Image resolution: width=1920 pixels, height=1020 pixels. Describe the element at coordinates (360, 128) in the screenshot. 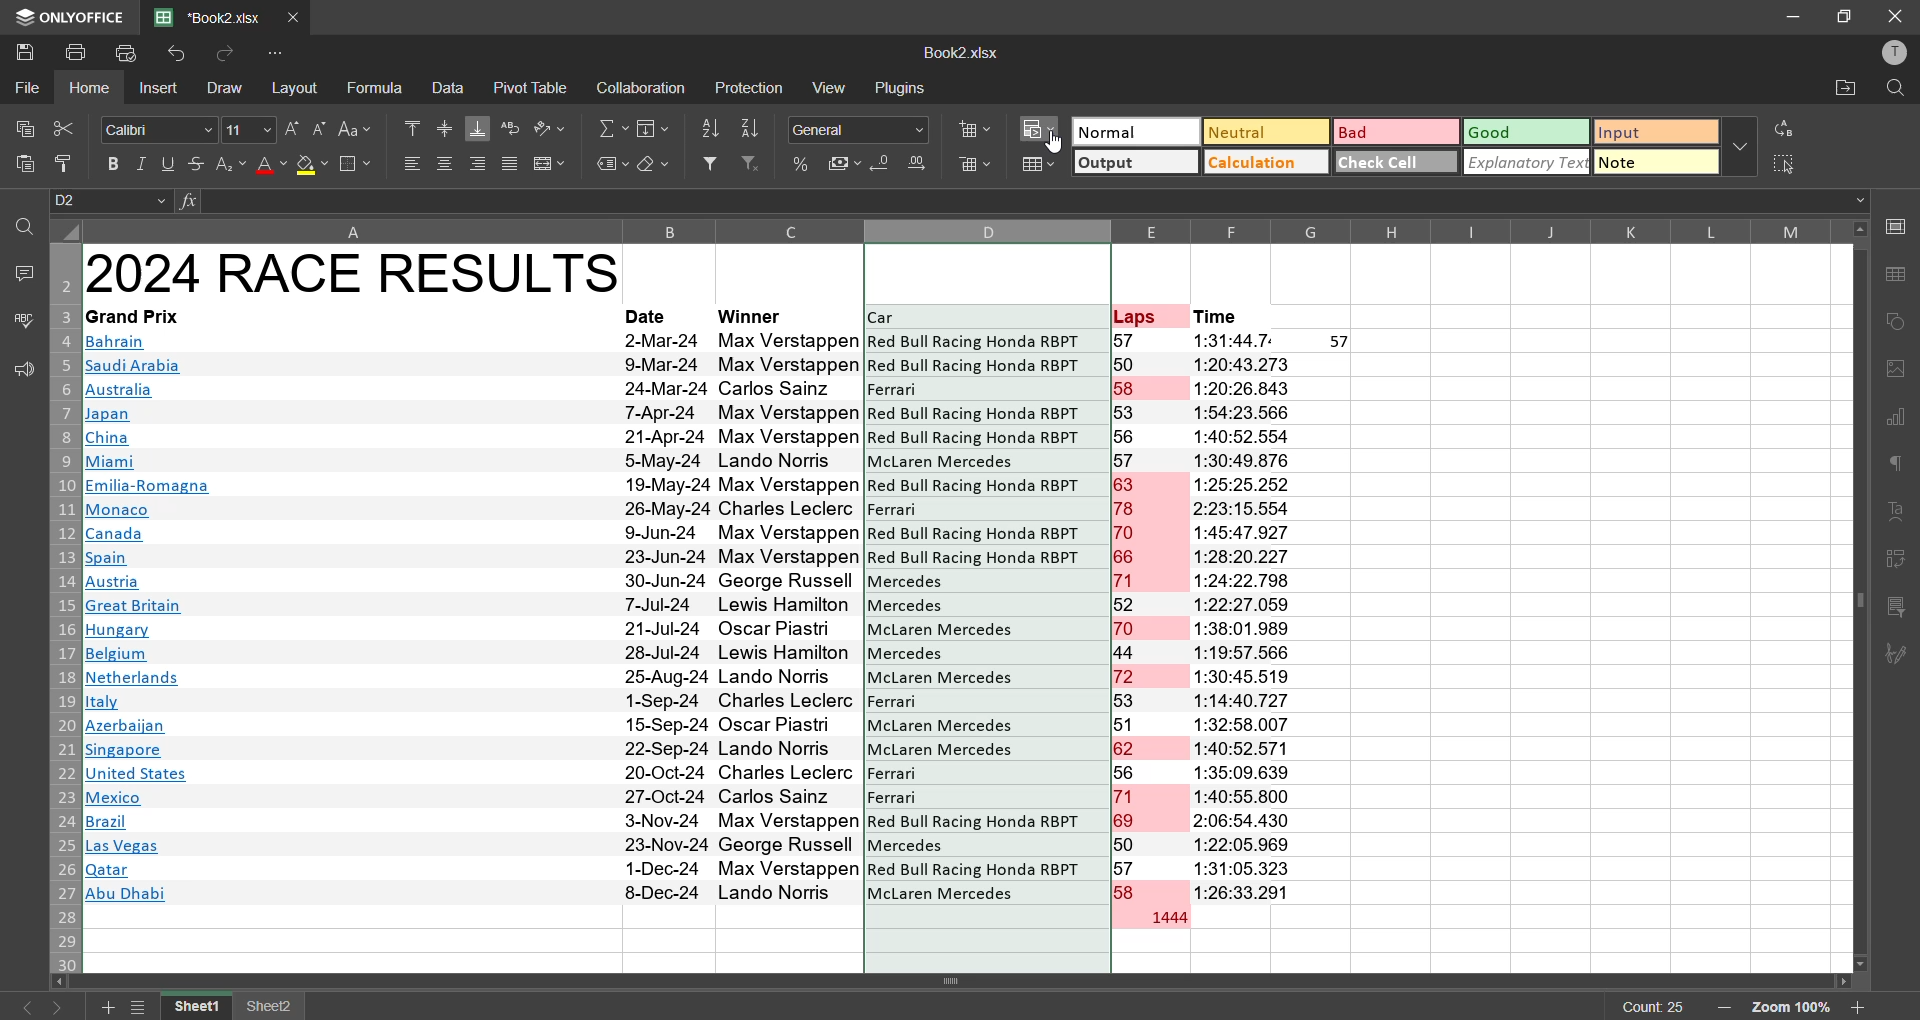

I see `change case` at that location.